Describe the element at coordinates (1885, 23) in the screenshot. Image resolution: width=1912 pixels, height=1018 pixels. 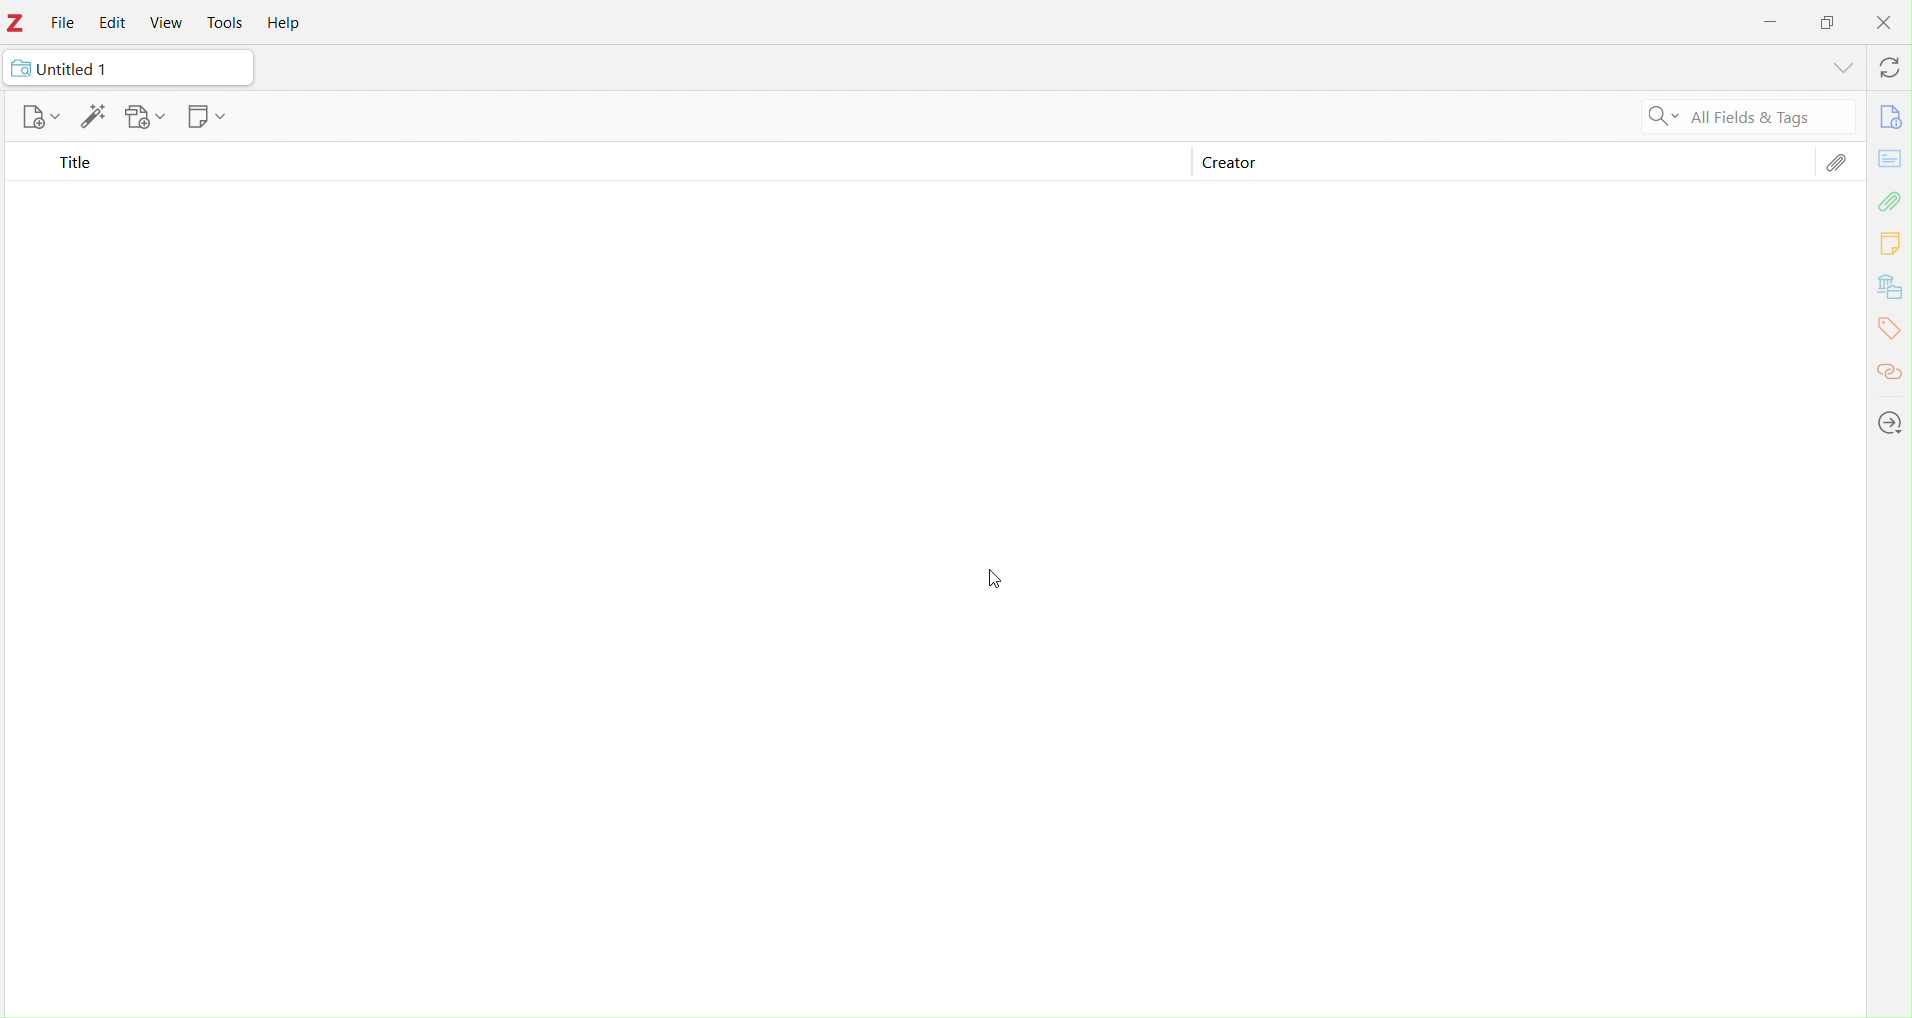
I see `Close` at that location.